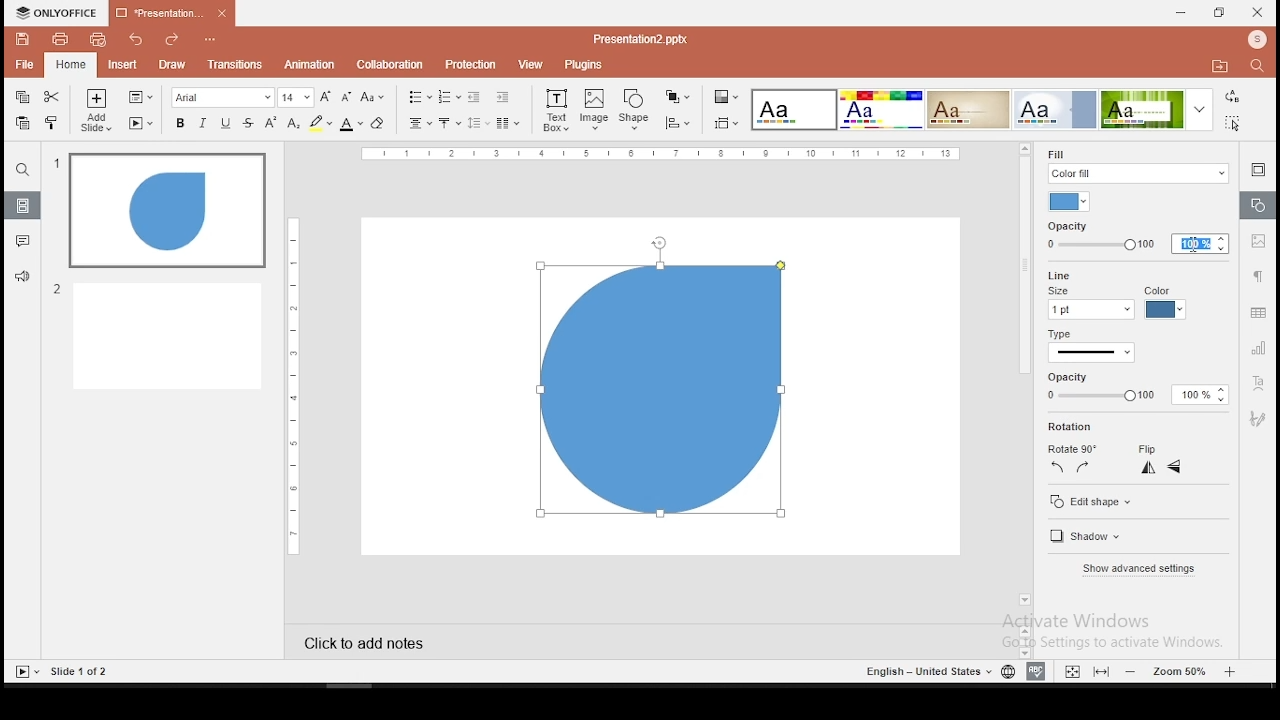 This screenshot has width=1280, height=720. What do you see at coordinates (664, 153) in the screenshot?
I see `horizontal scale` at bounding box center [664, 153].